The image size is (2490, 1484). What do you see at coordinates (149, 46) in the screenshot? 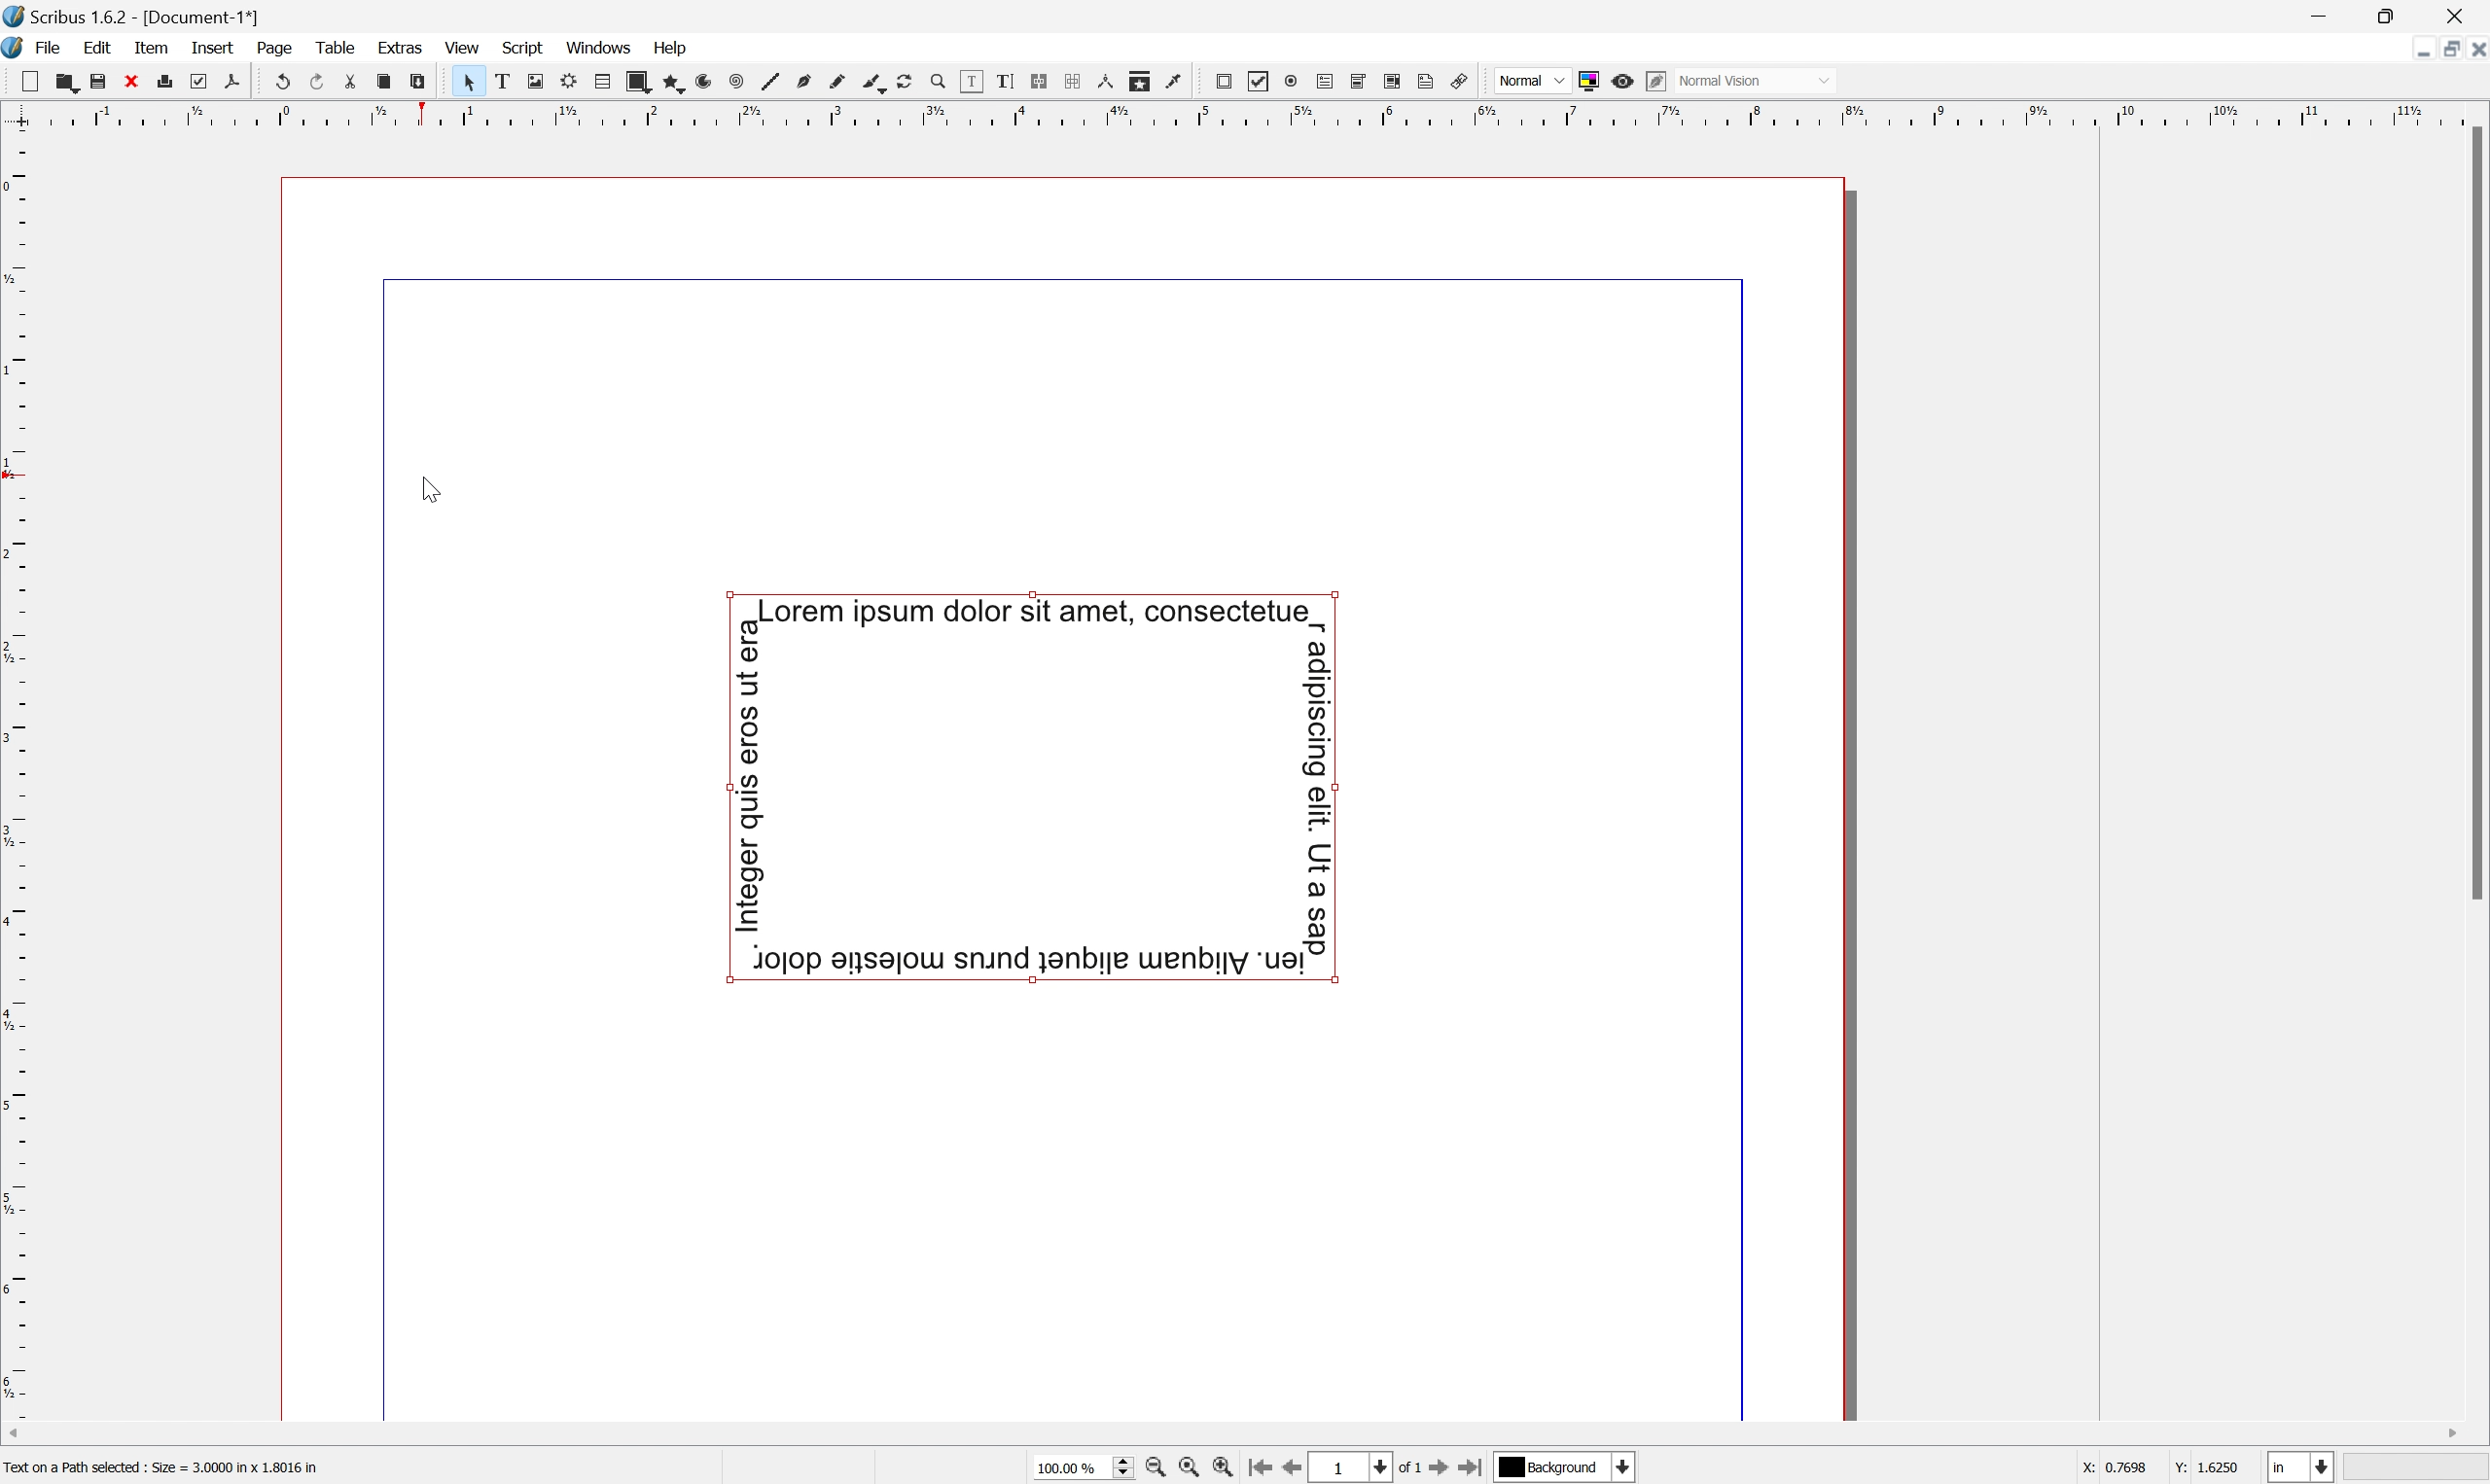
I see `Item` at bounding box center [149, 46].